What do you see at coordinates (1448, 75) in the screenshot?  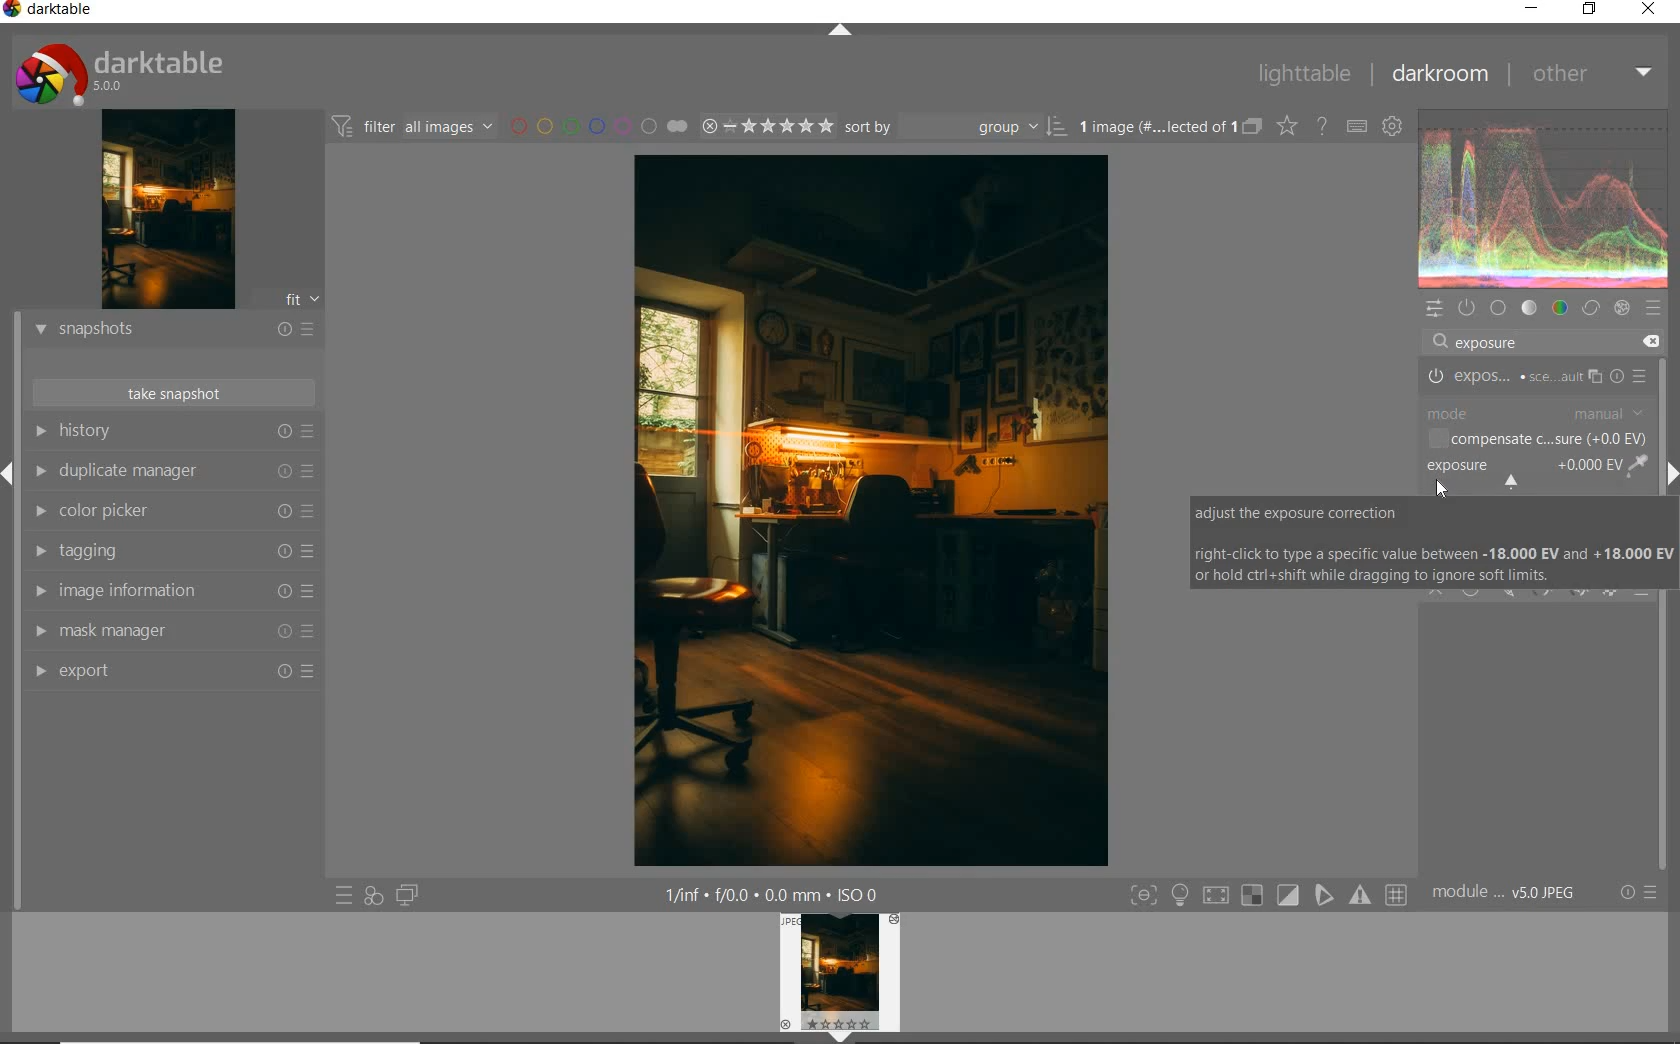 I see `darkroom` at bounding box center [1448, 75].